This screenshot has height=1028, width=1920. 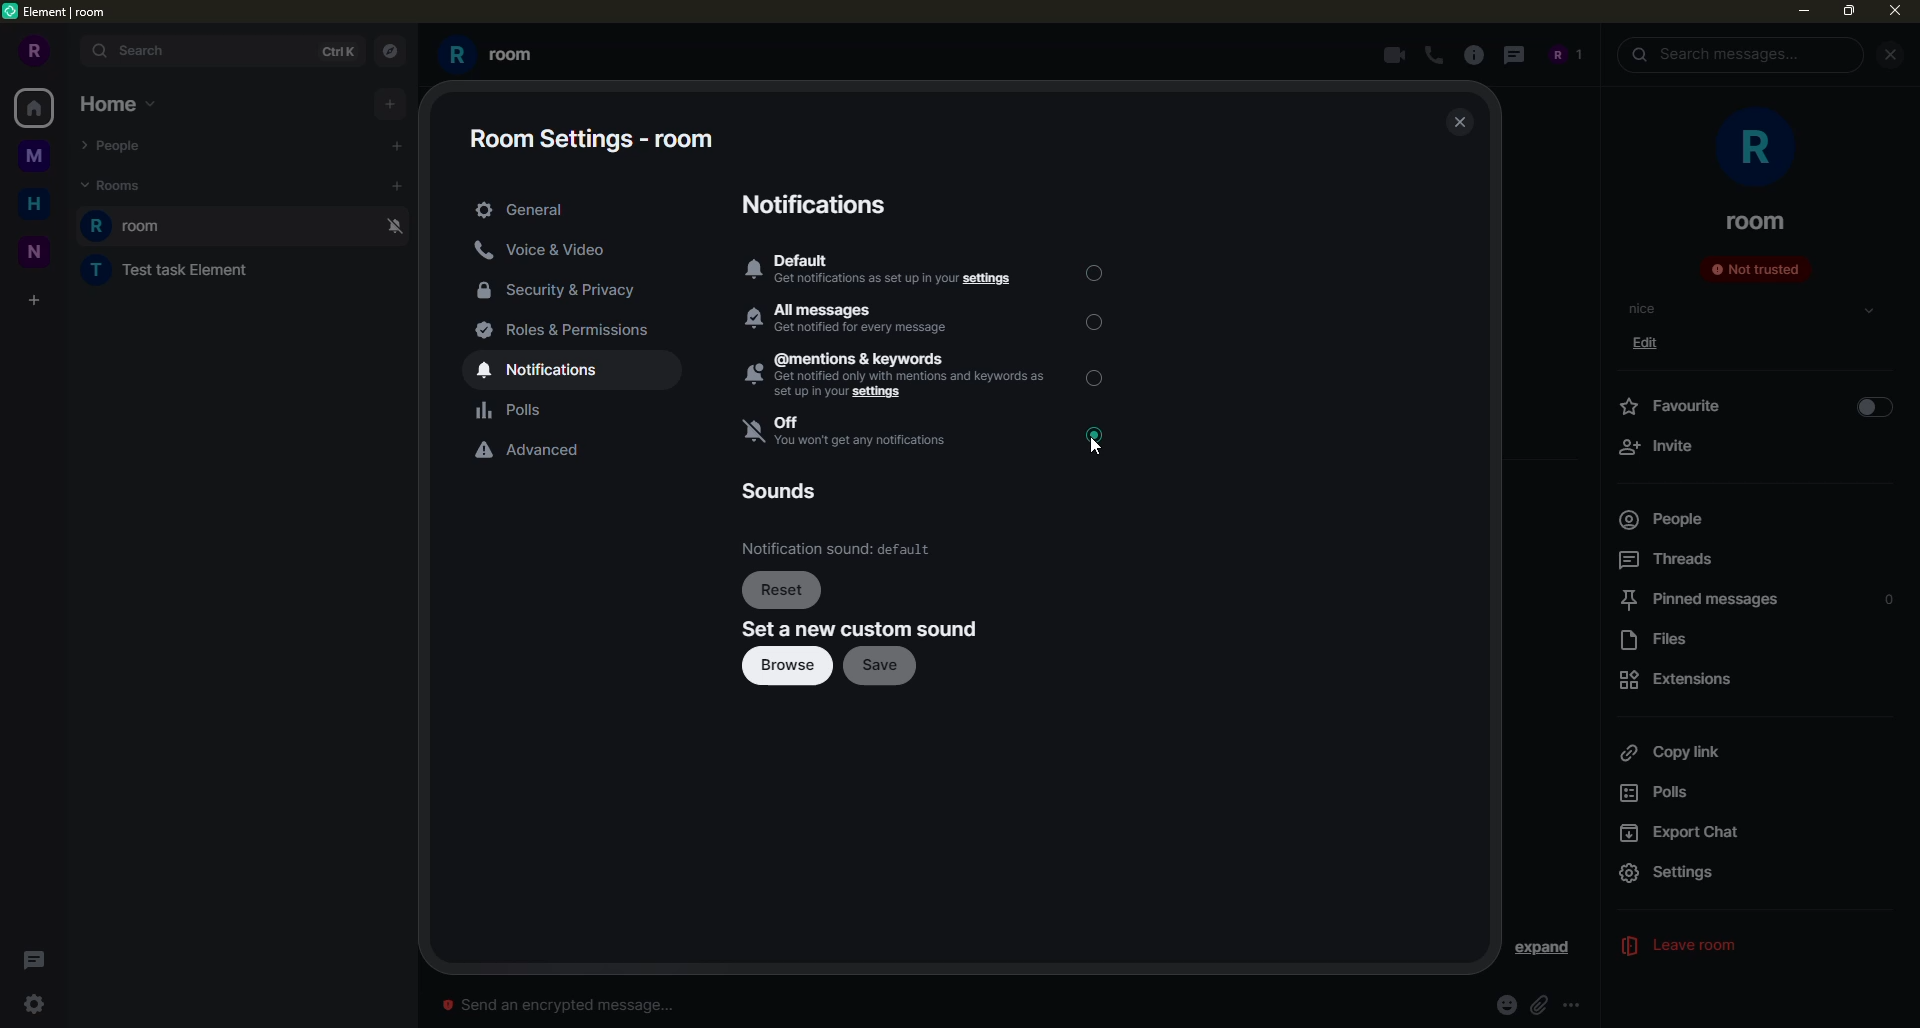 What do you see at coordinates (1668, 559) in the screenshot?
I see `threads` at bounding box center [1668, 559].